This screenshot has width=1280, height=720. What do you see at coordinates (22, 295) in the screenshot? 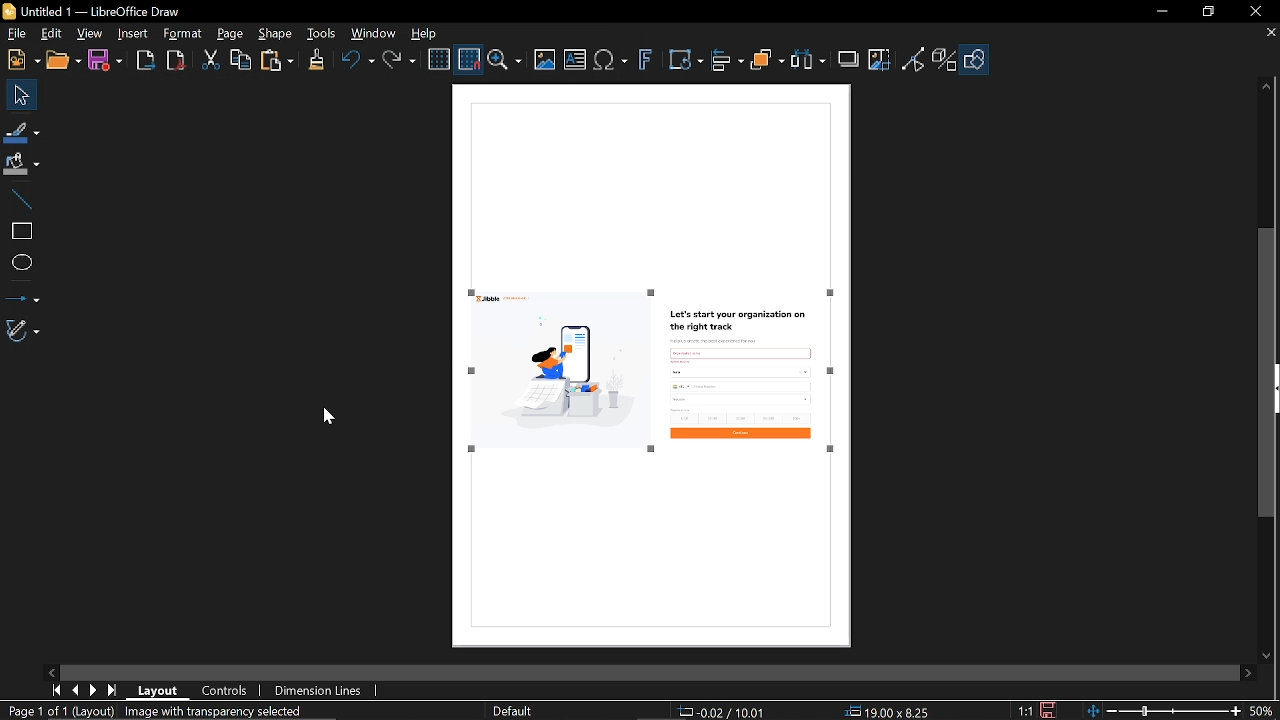
I see `Lines and arrows` at bounding box center [22, 295].